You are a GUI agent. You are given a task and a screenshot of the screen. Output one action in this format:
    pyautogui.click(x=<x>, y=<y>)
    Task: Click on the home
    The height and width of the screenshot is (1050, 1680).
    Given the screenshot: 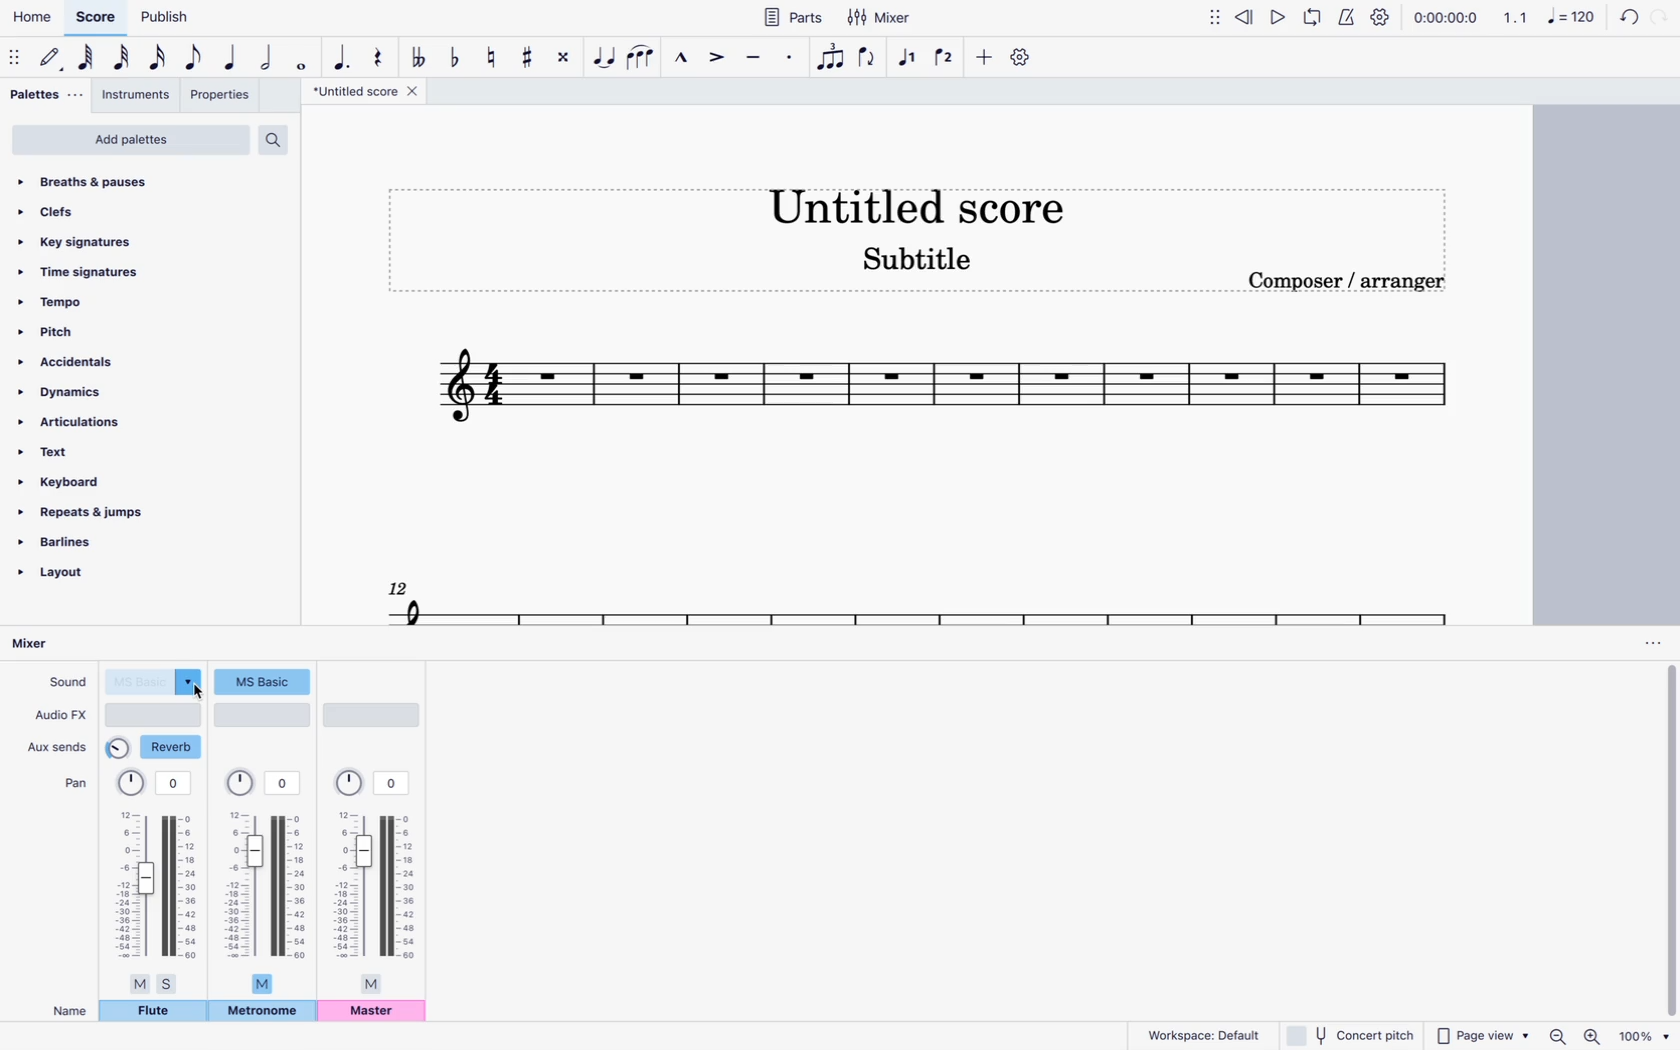 What is the action you would take?
    pyautogui.click(x=30, y=17)
    